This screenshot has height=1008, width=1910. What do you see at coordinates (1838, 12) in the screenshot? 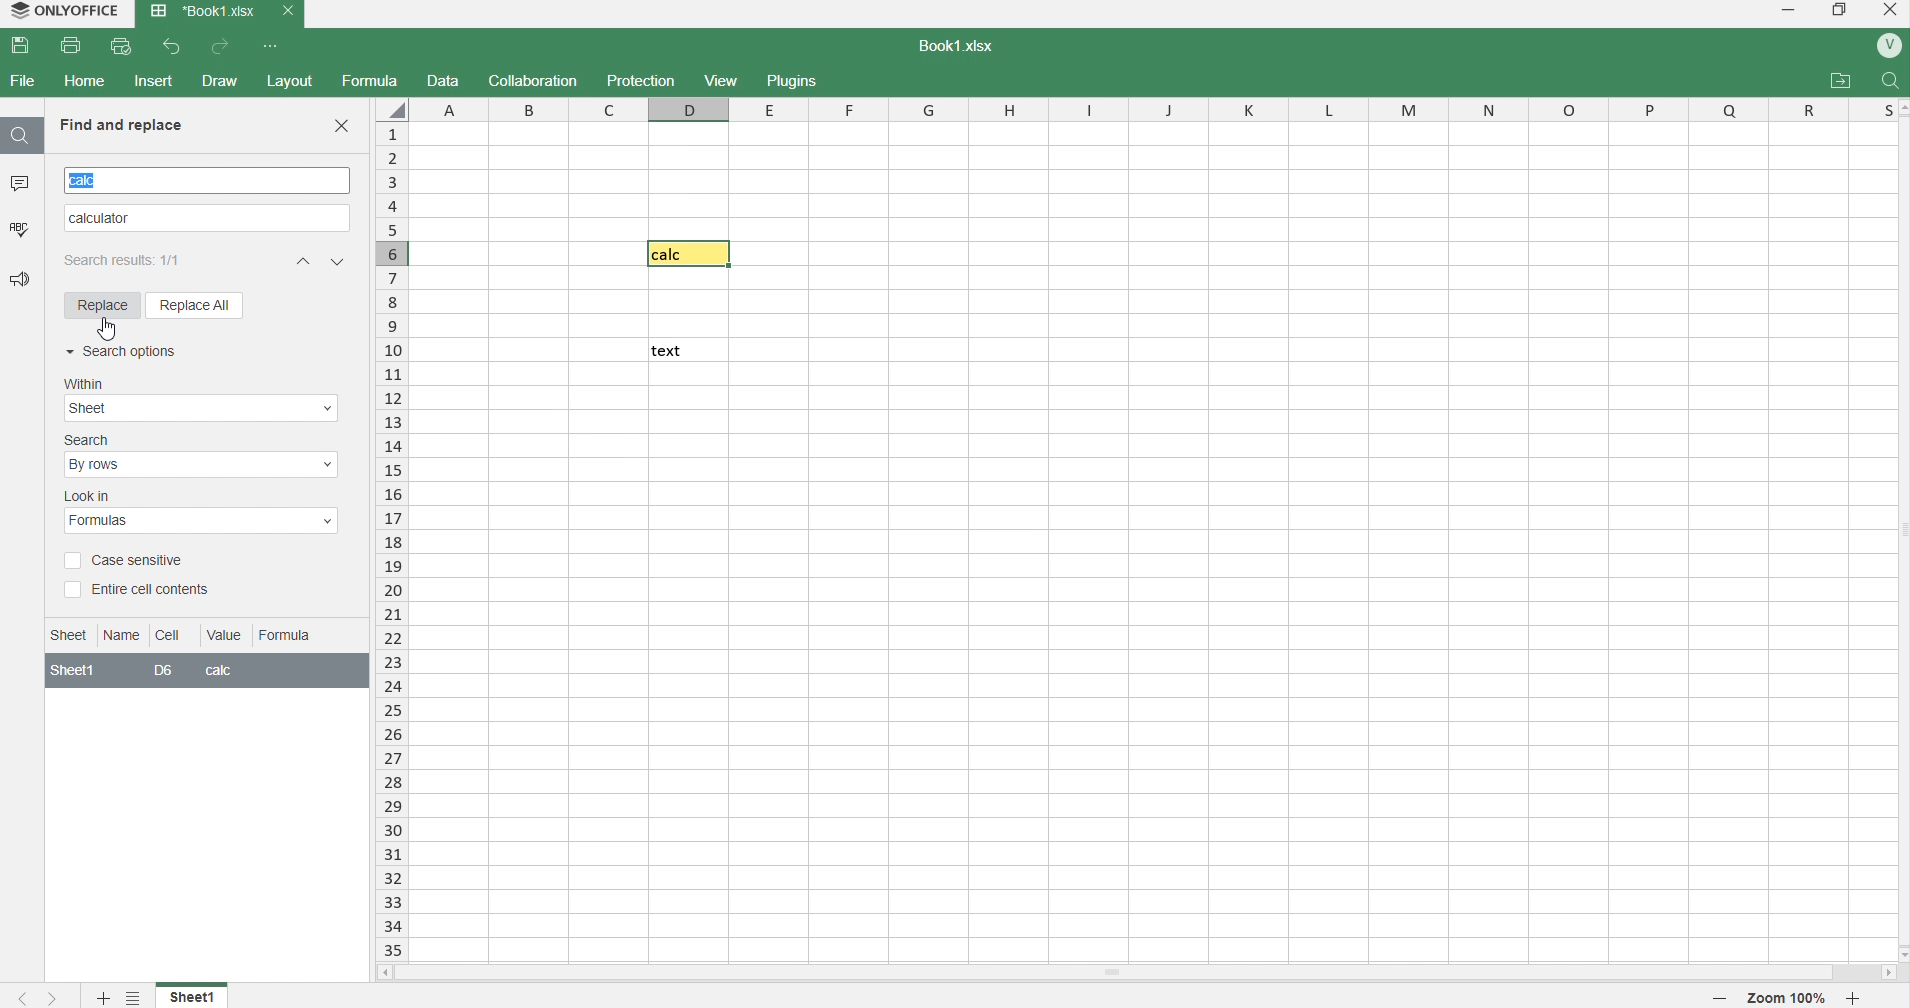
I see `windows` at bounding box center [1838, 12].